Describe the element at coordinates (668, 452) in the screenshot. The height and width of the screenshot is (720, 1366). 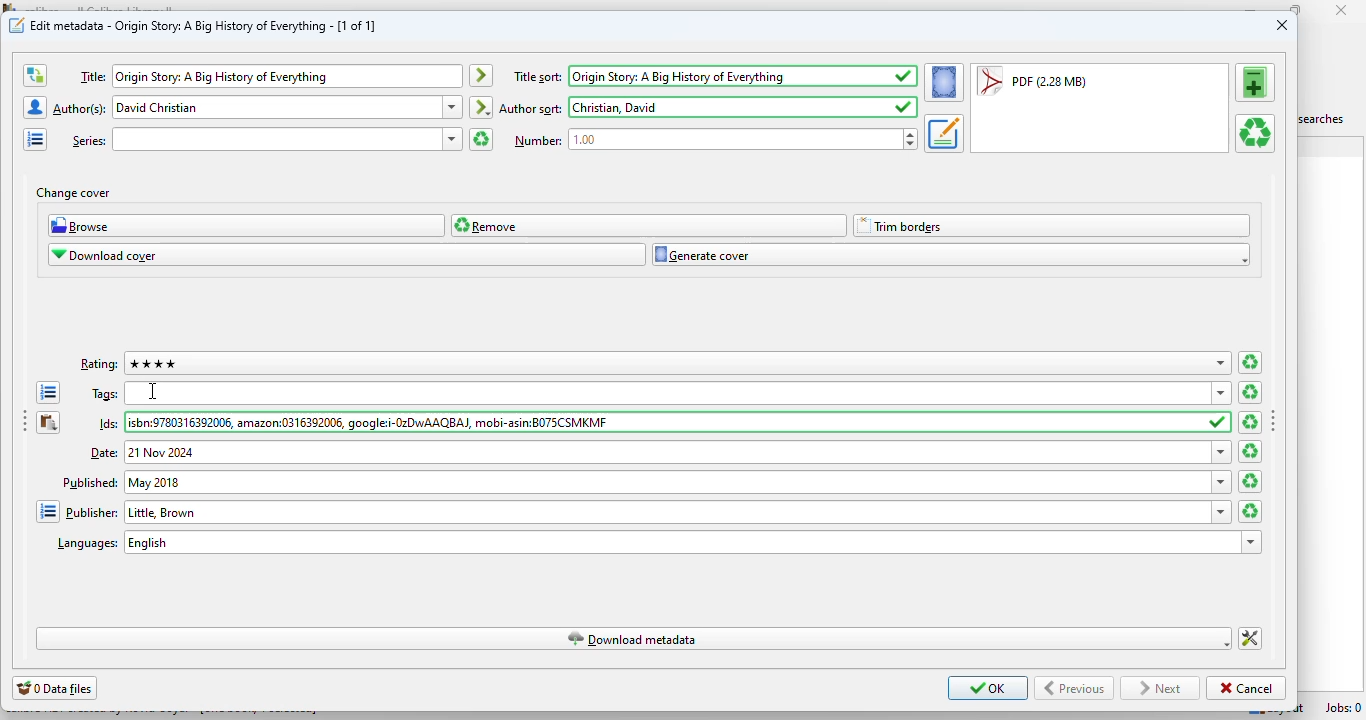
I see `date: 21 Nov 2024` at that location.